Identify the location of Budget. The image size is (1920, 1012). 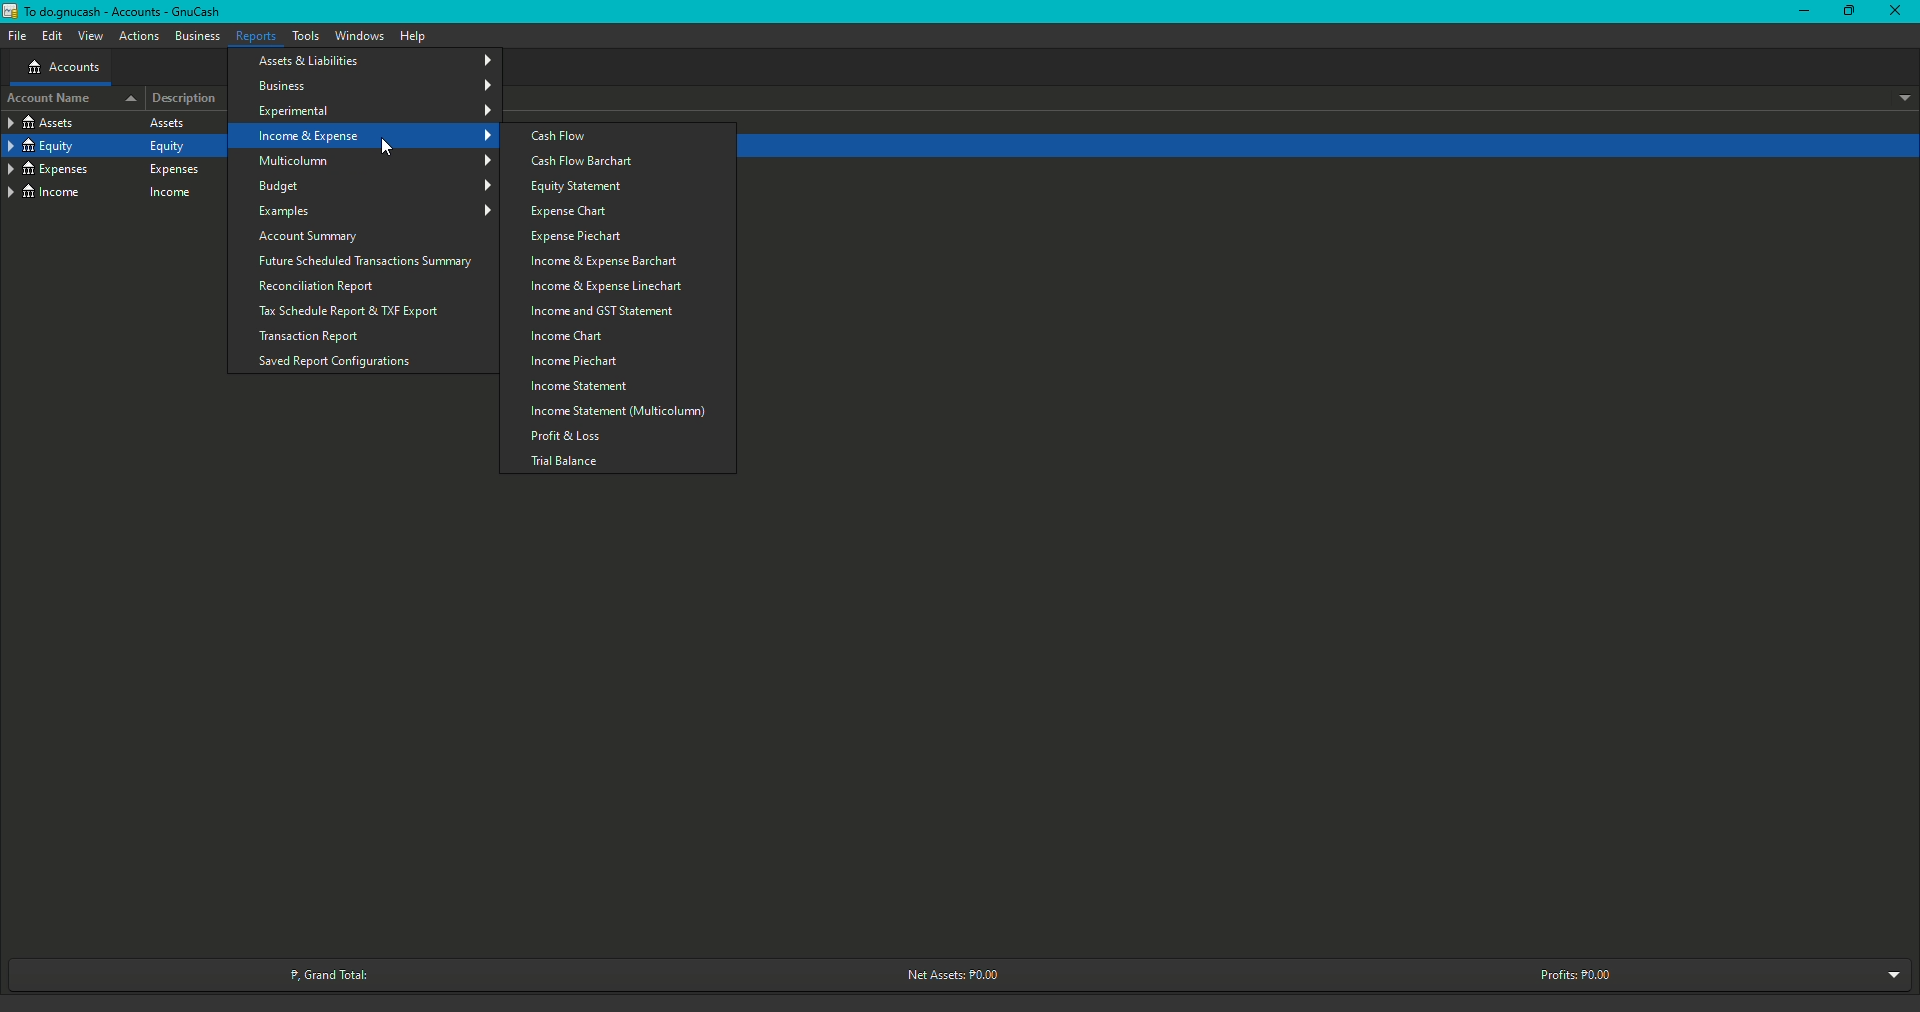
(373, 185).